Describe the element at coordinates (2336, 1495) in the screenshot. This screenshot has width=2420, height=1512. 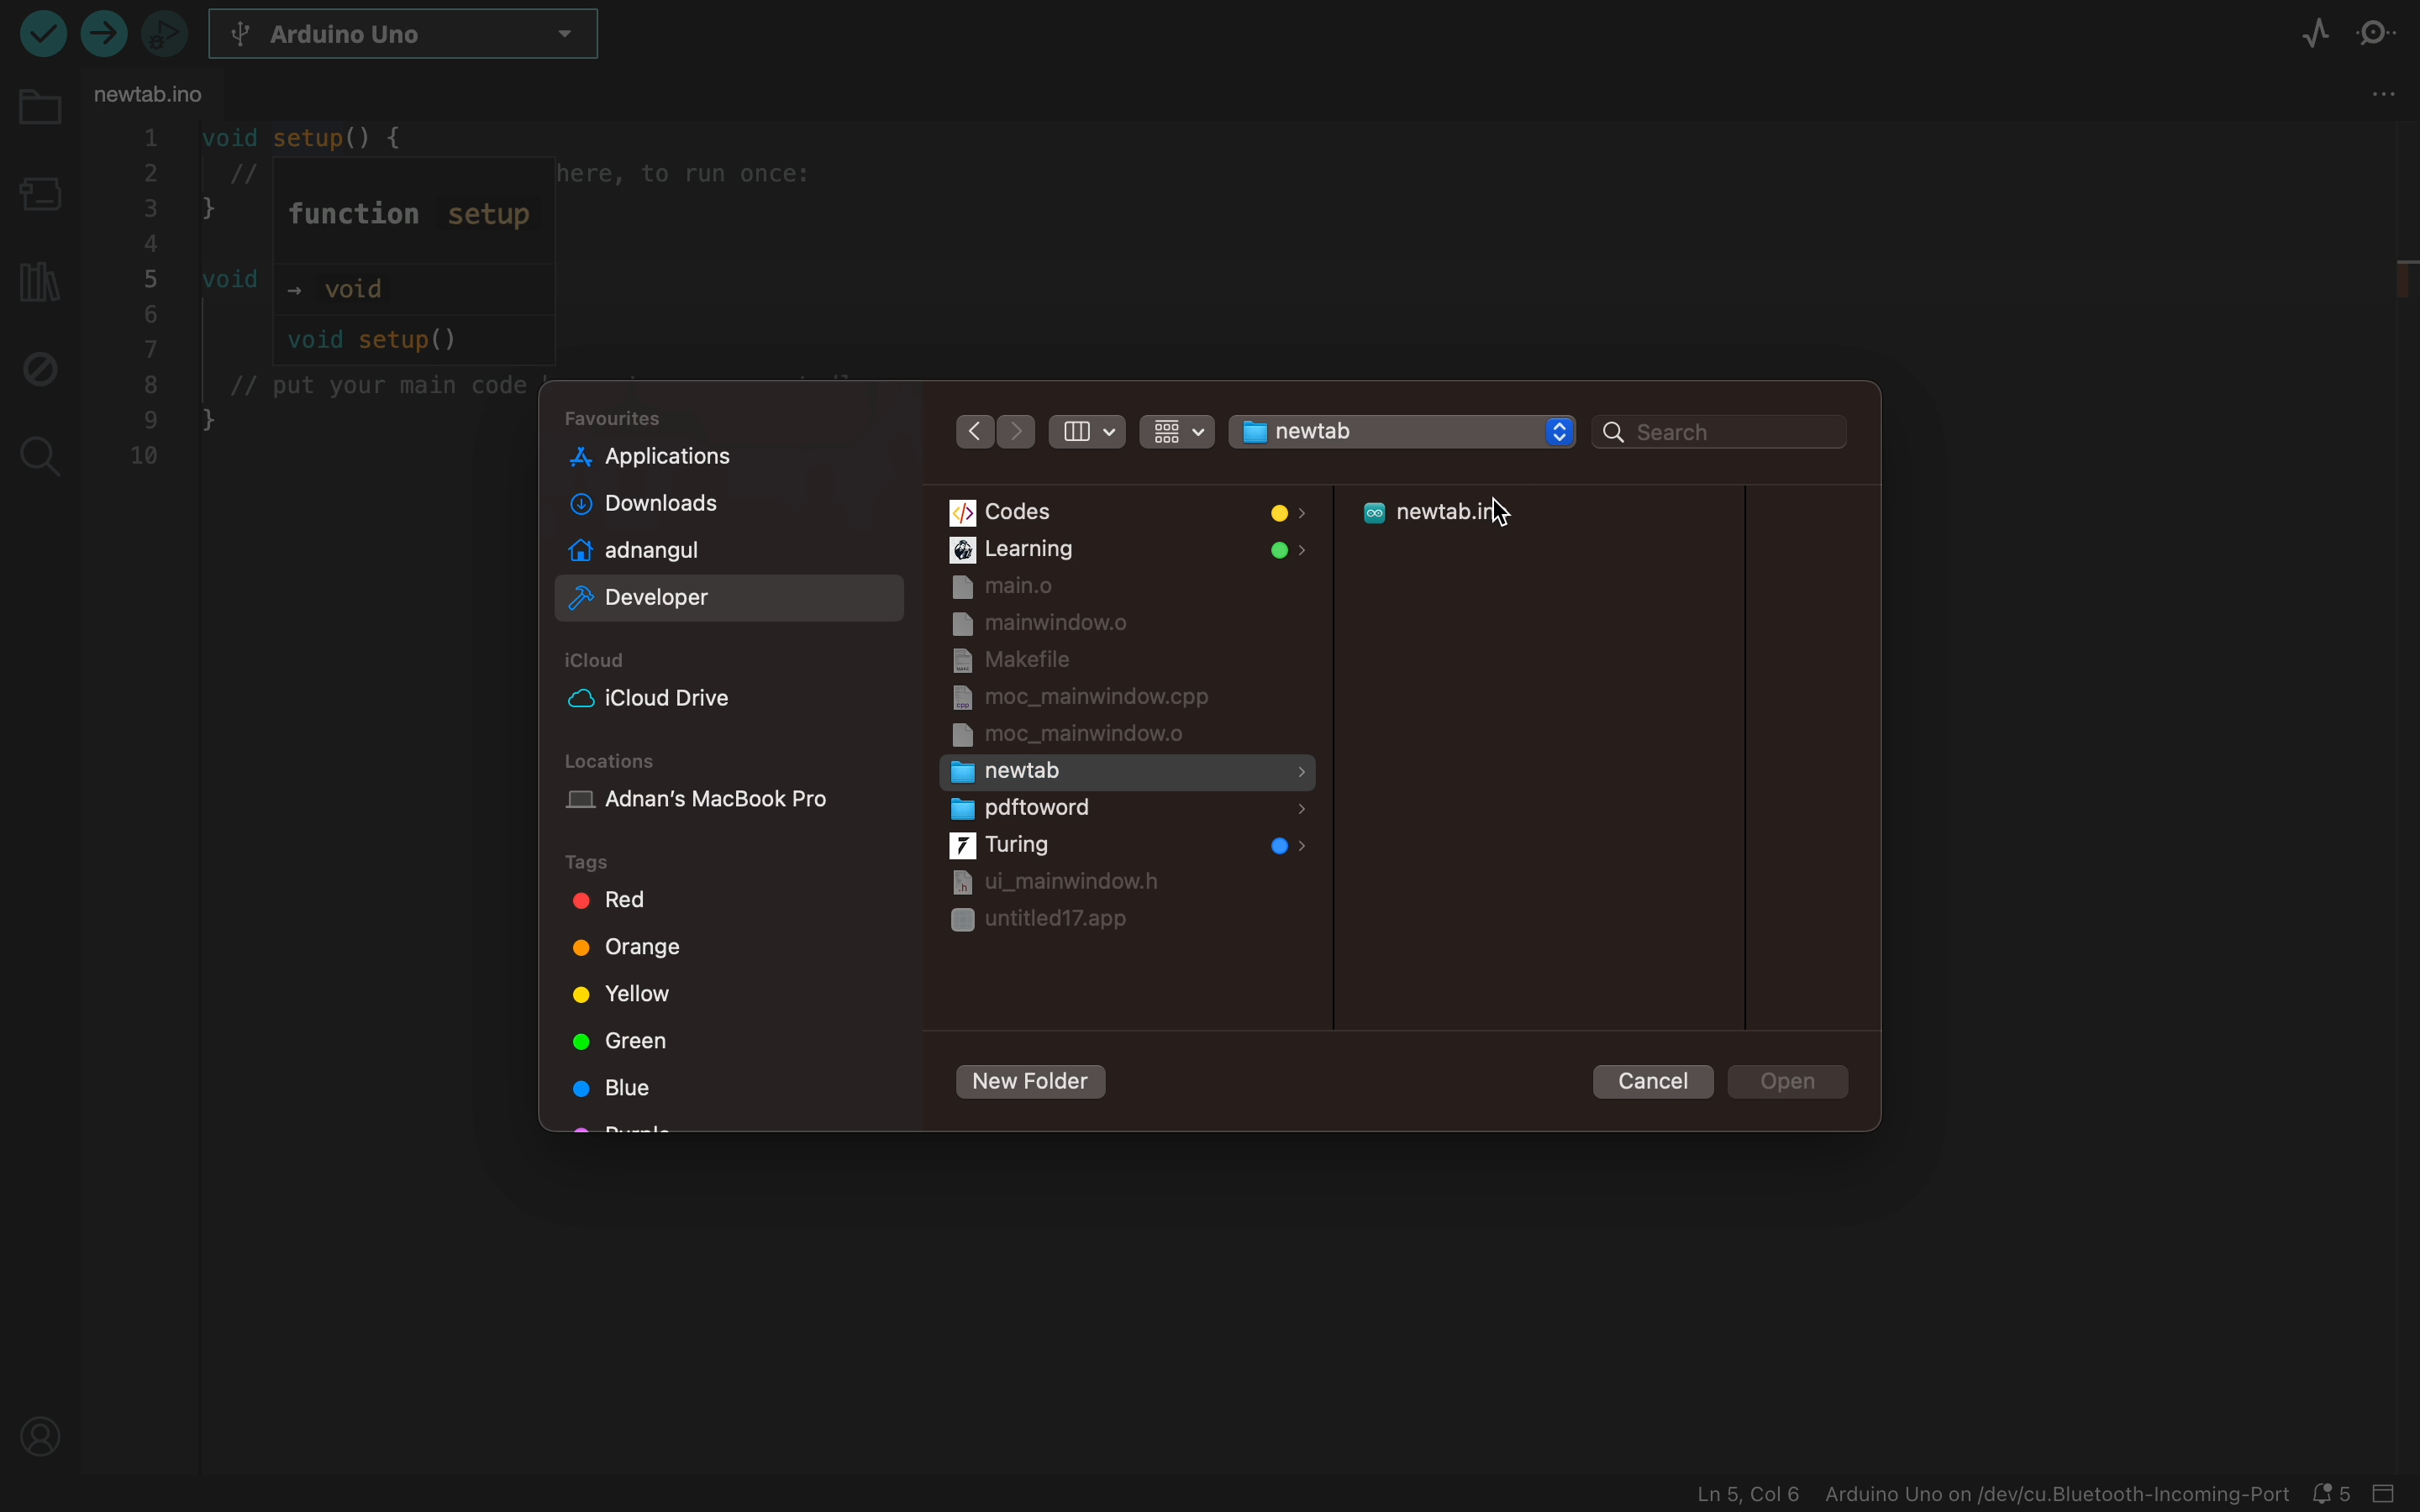
I see `notification` at that location.